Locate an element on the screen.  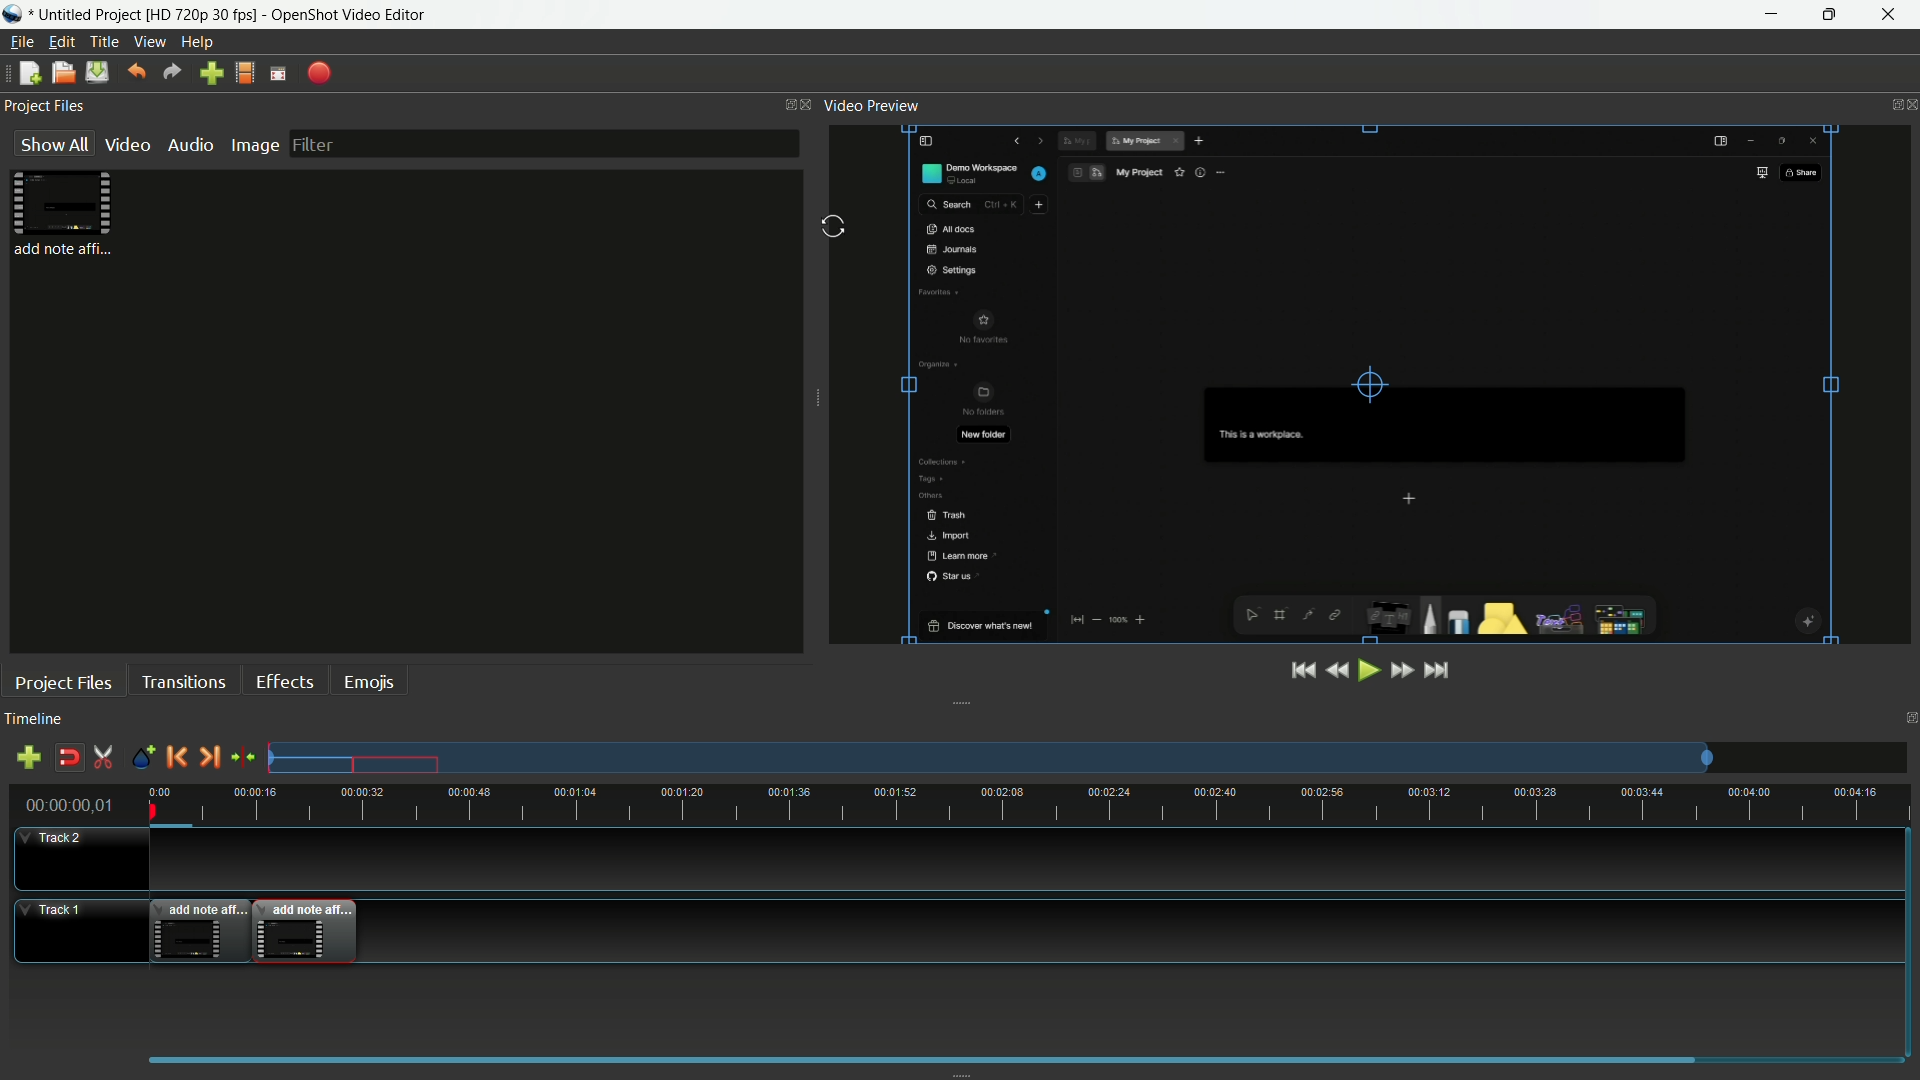
show all is located at coordinates (50, 145).